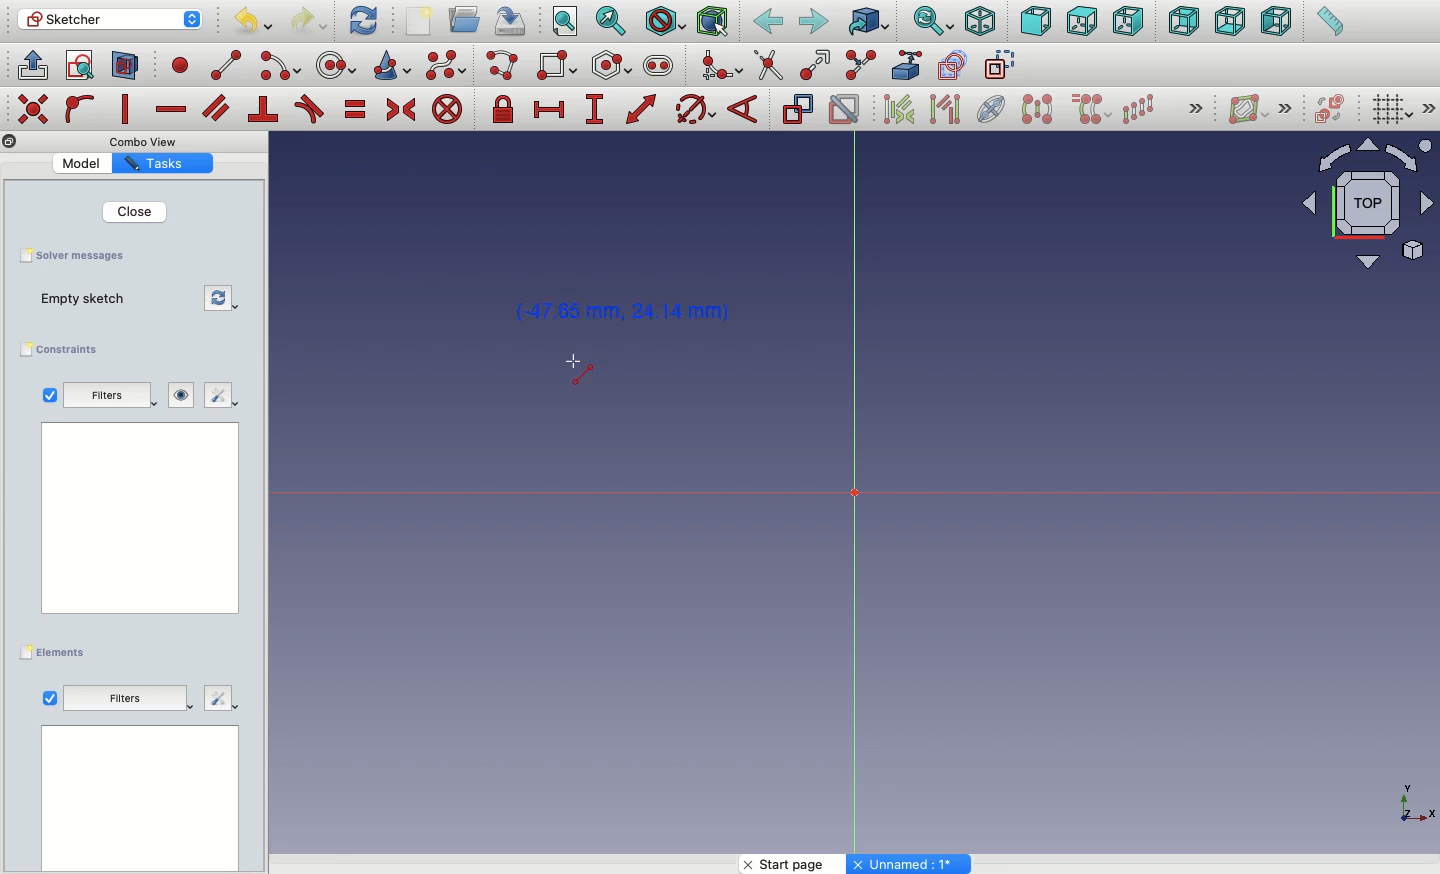 Image resolution: width=1440 pixels, height=874 pixels. I want to click on Constrain distance, so click(642, 109).